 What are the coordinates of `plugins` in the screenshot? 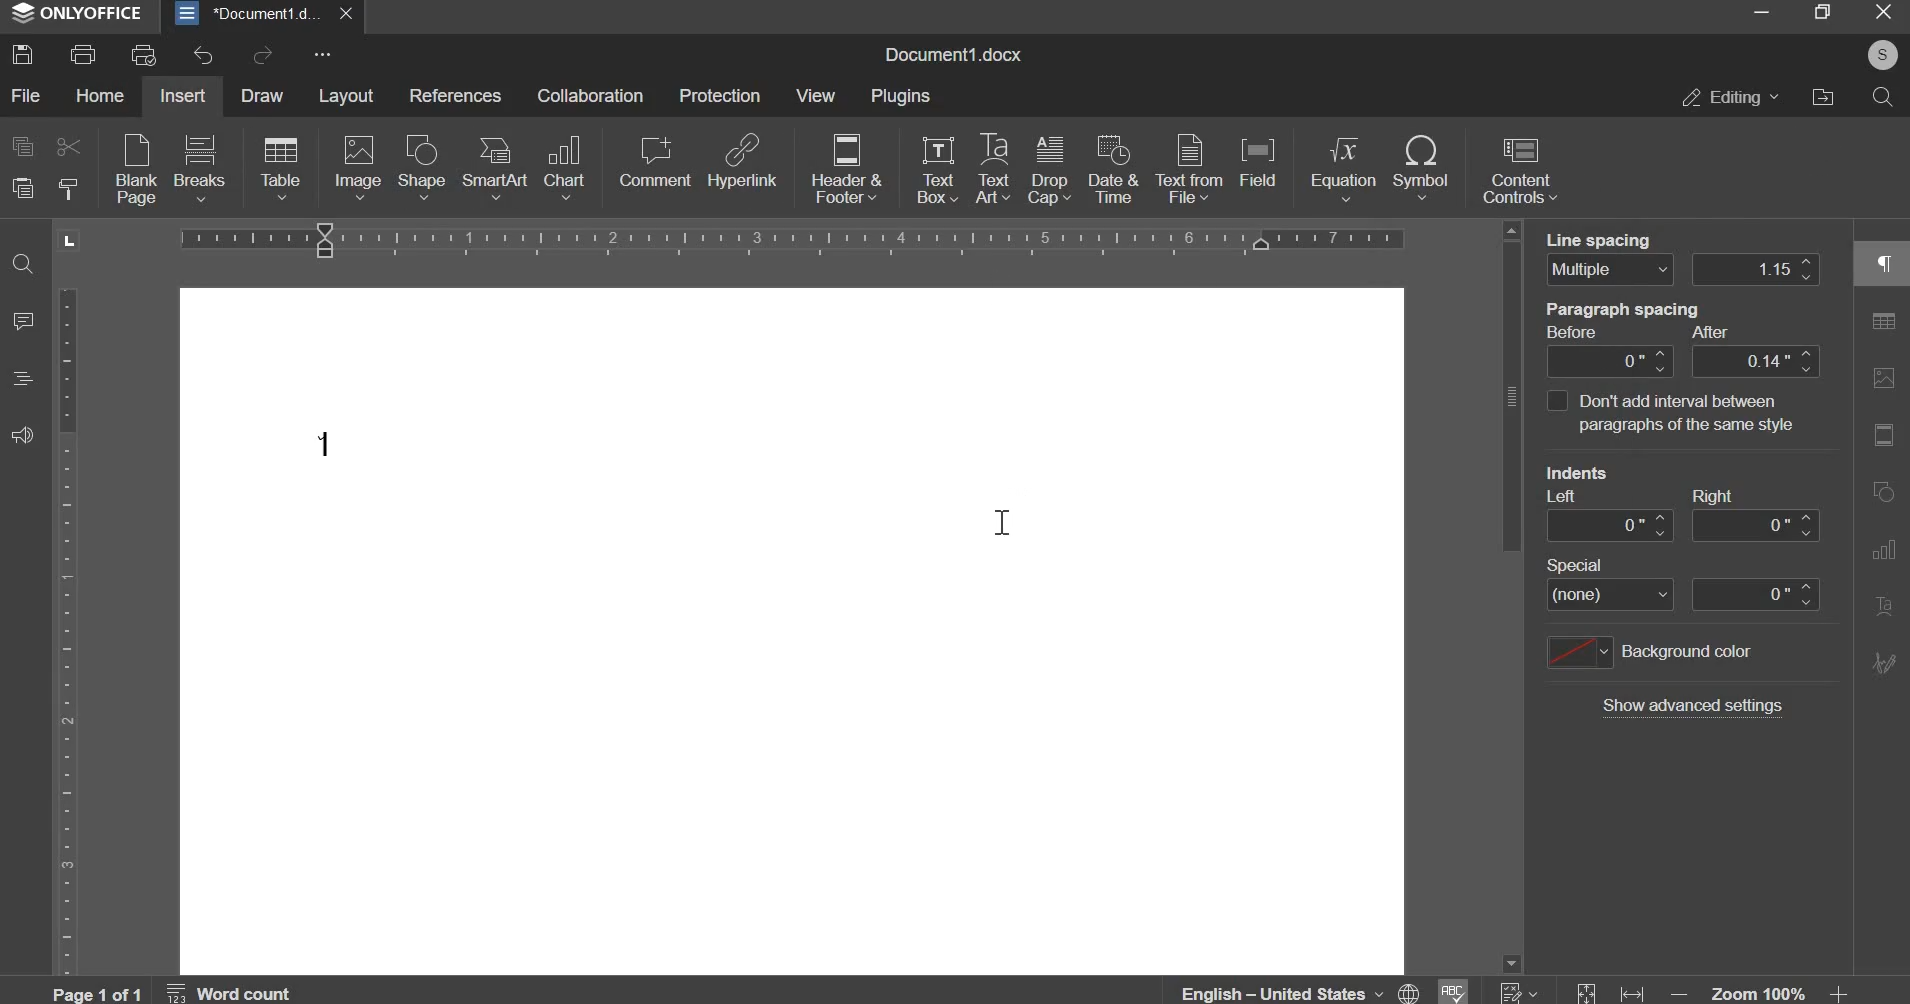 It's located at (901, 97).